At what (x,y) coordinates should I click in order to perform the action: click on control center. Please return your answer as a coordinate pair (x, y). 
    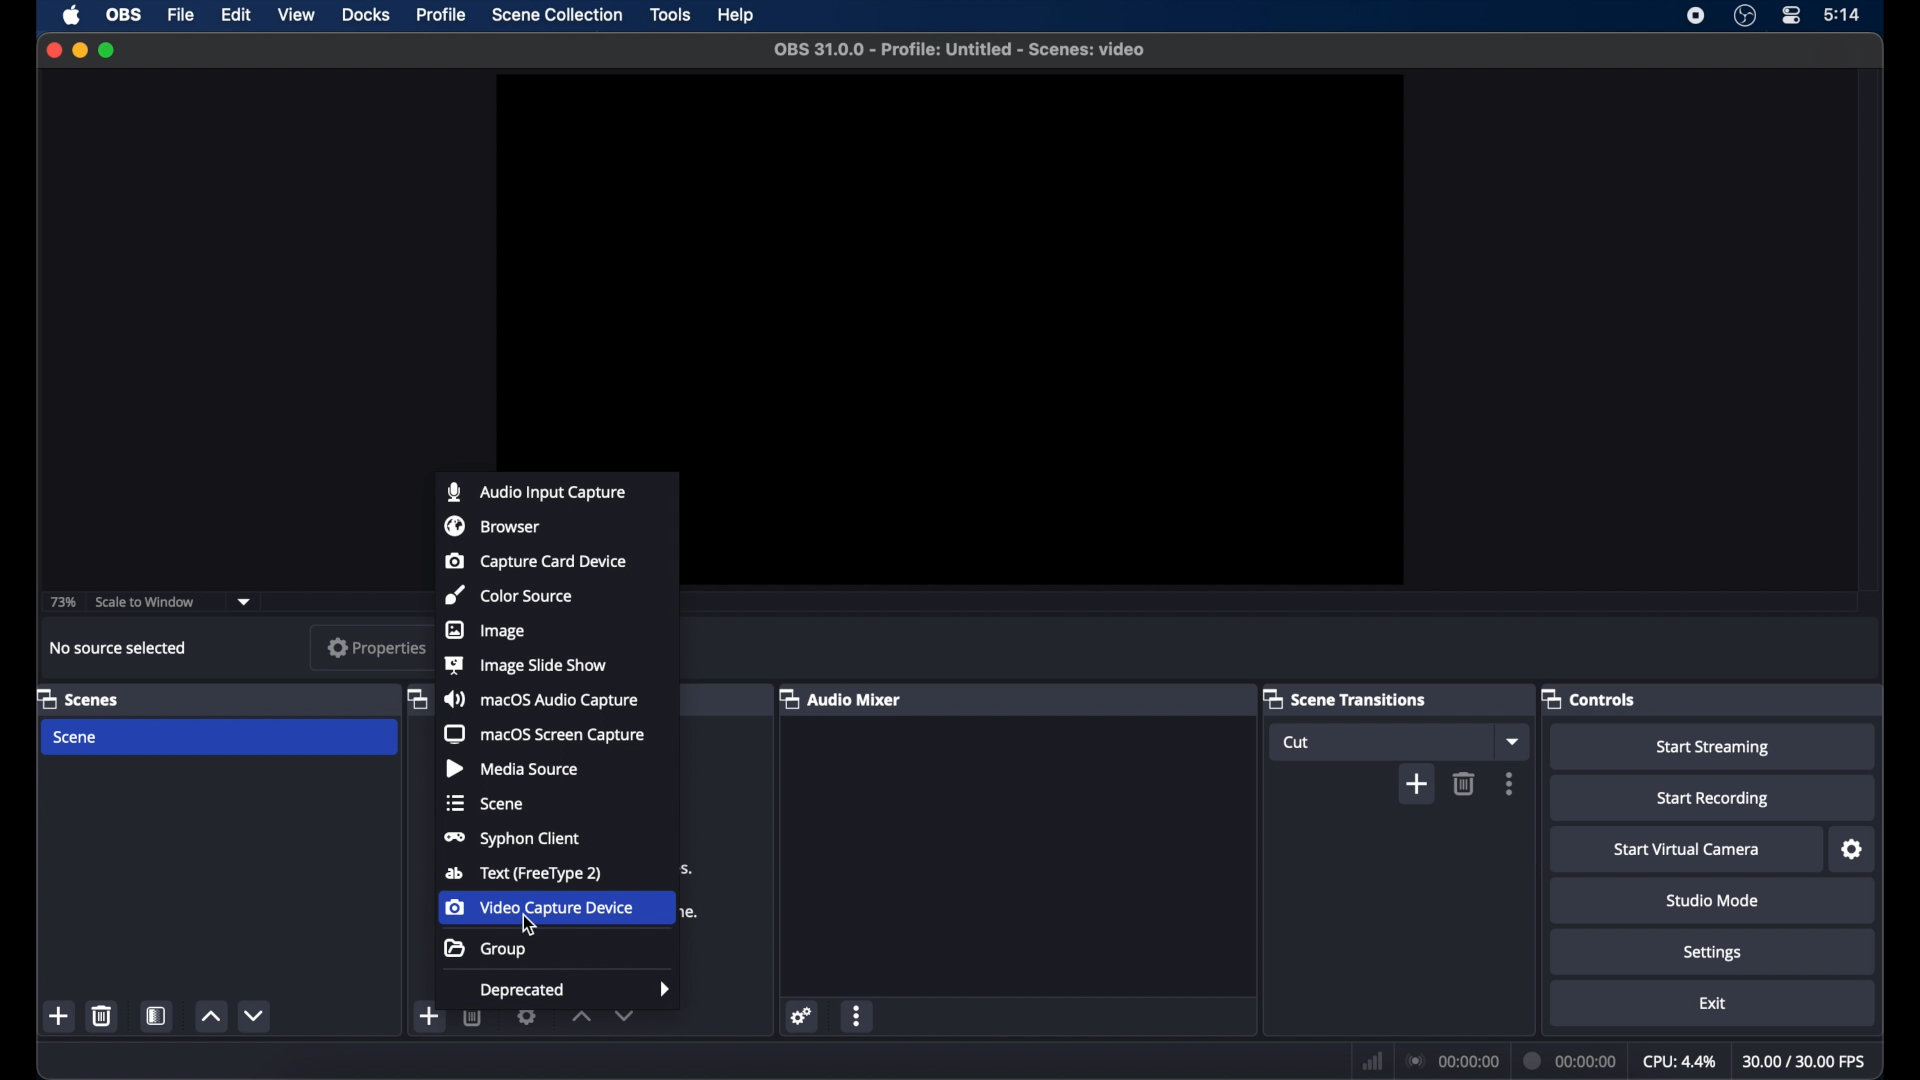
    Looking at the image, I should click on (1790, 14).